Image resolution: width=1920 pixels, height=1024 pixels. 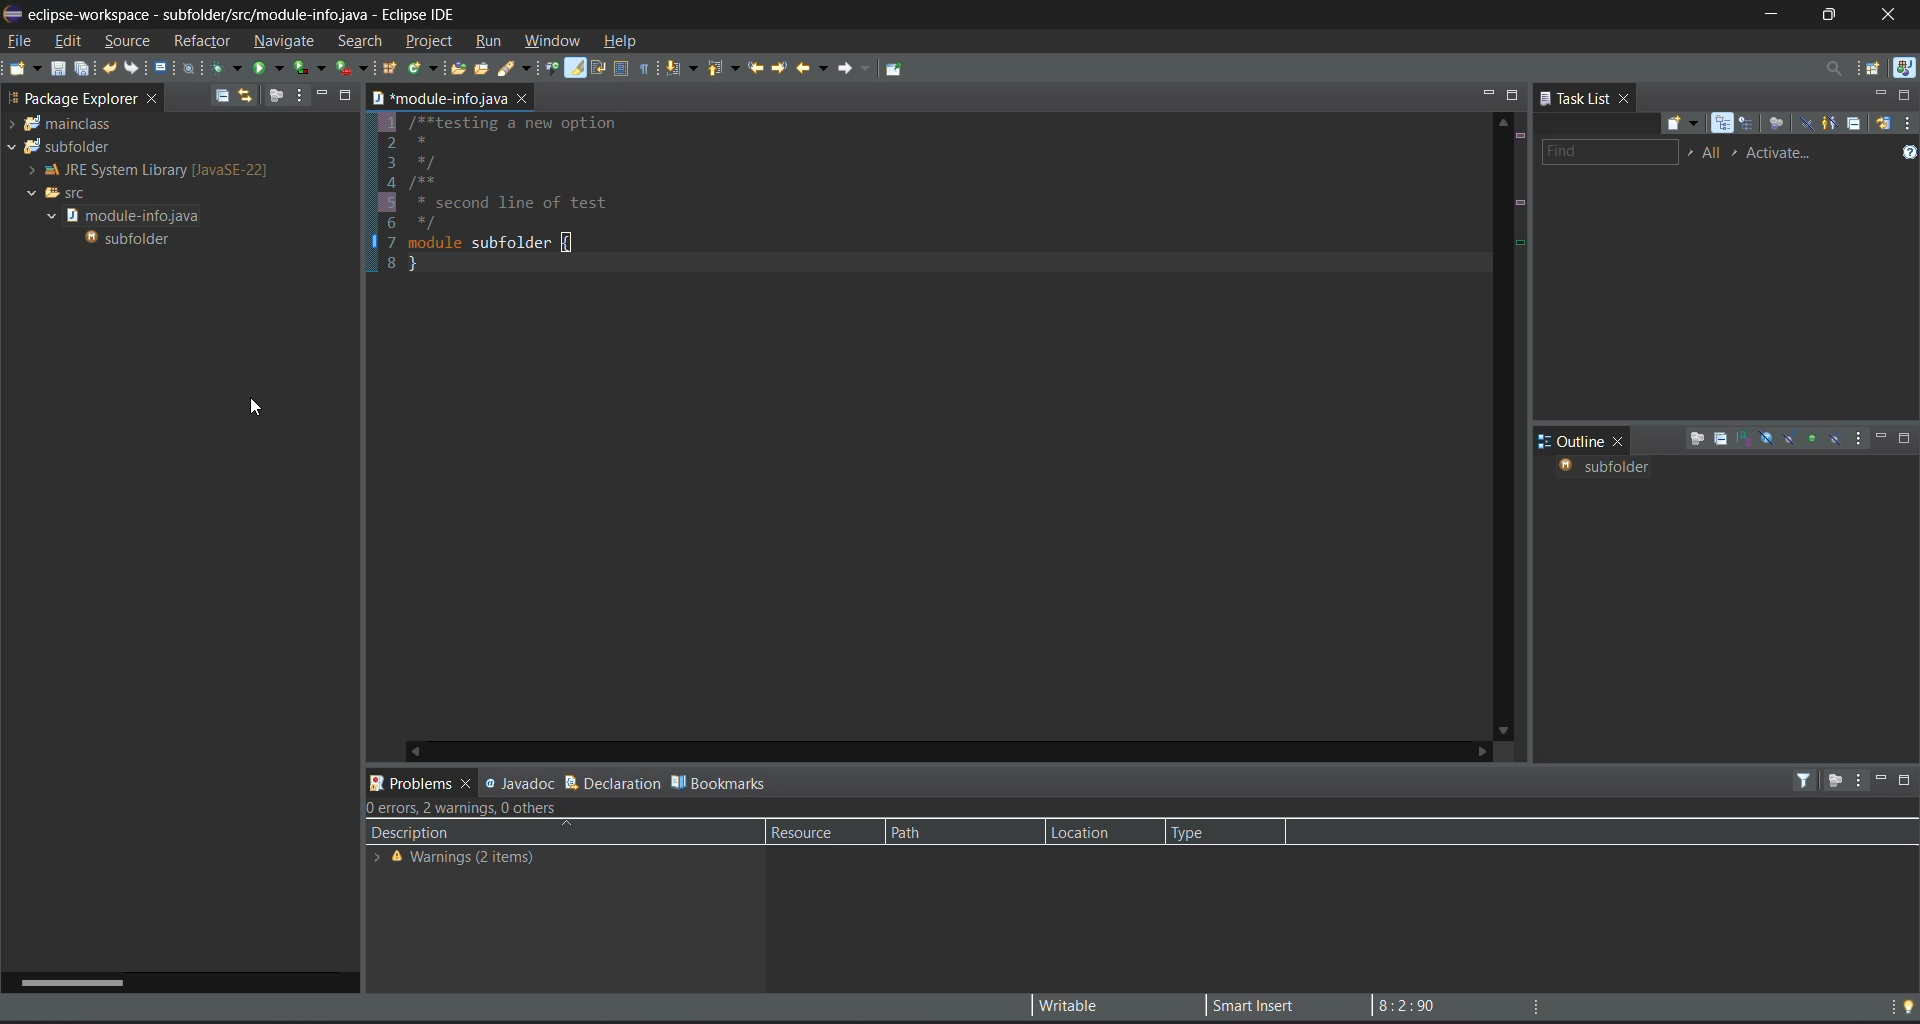 I want to click on JRE System library [javaSE-22], so click(x=129, y=170).